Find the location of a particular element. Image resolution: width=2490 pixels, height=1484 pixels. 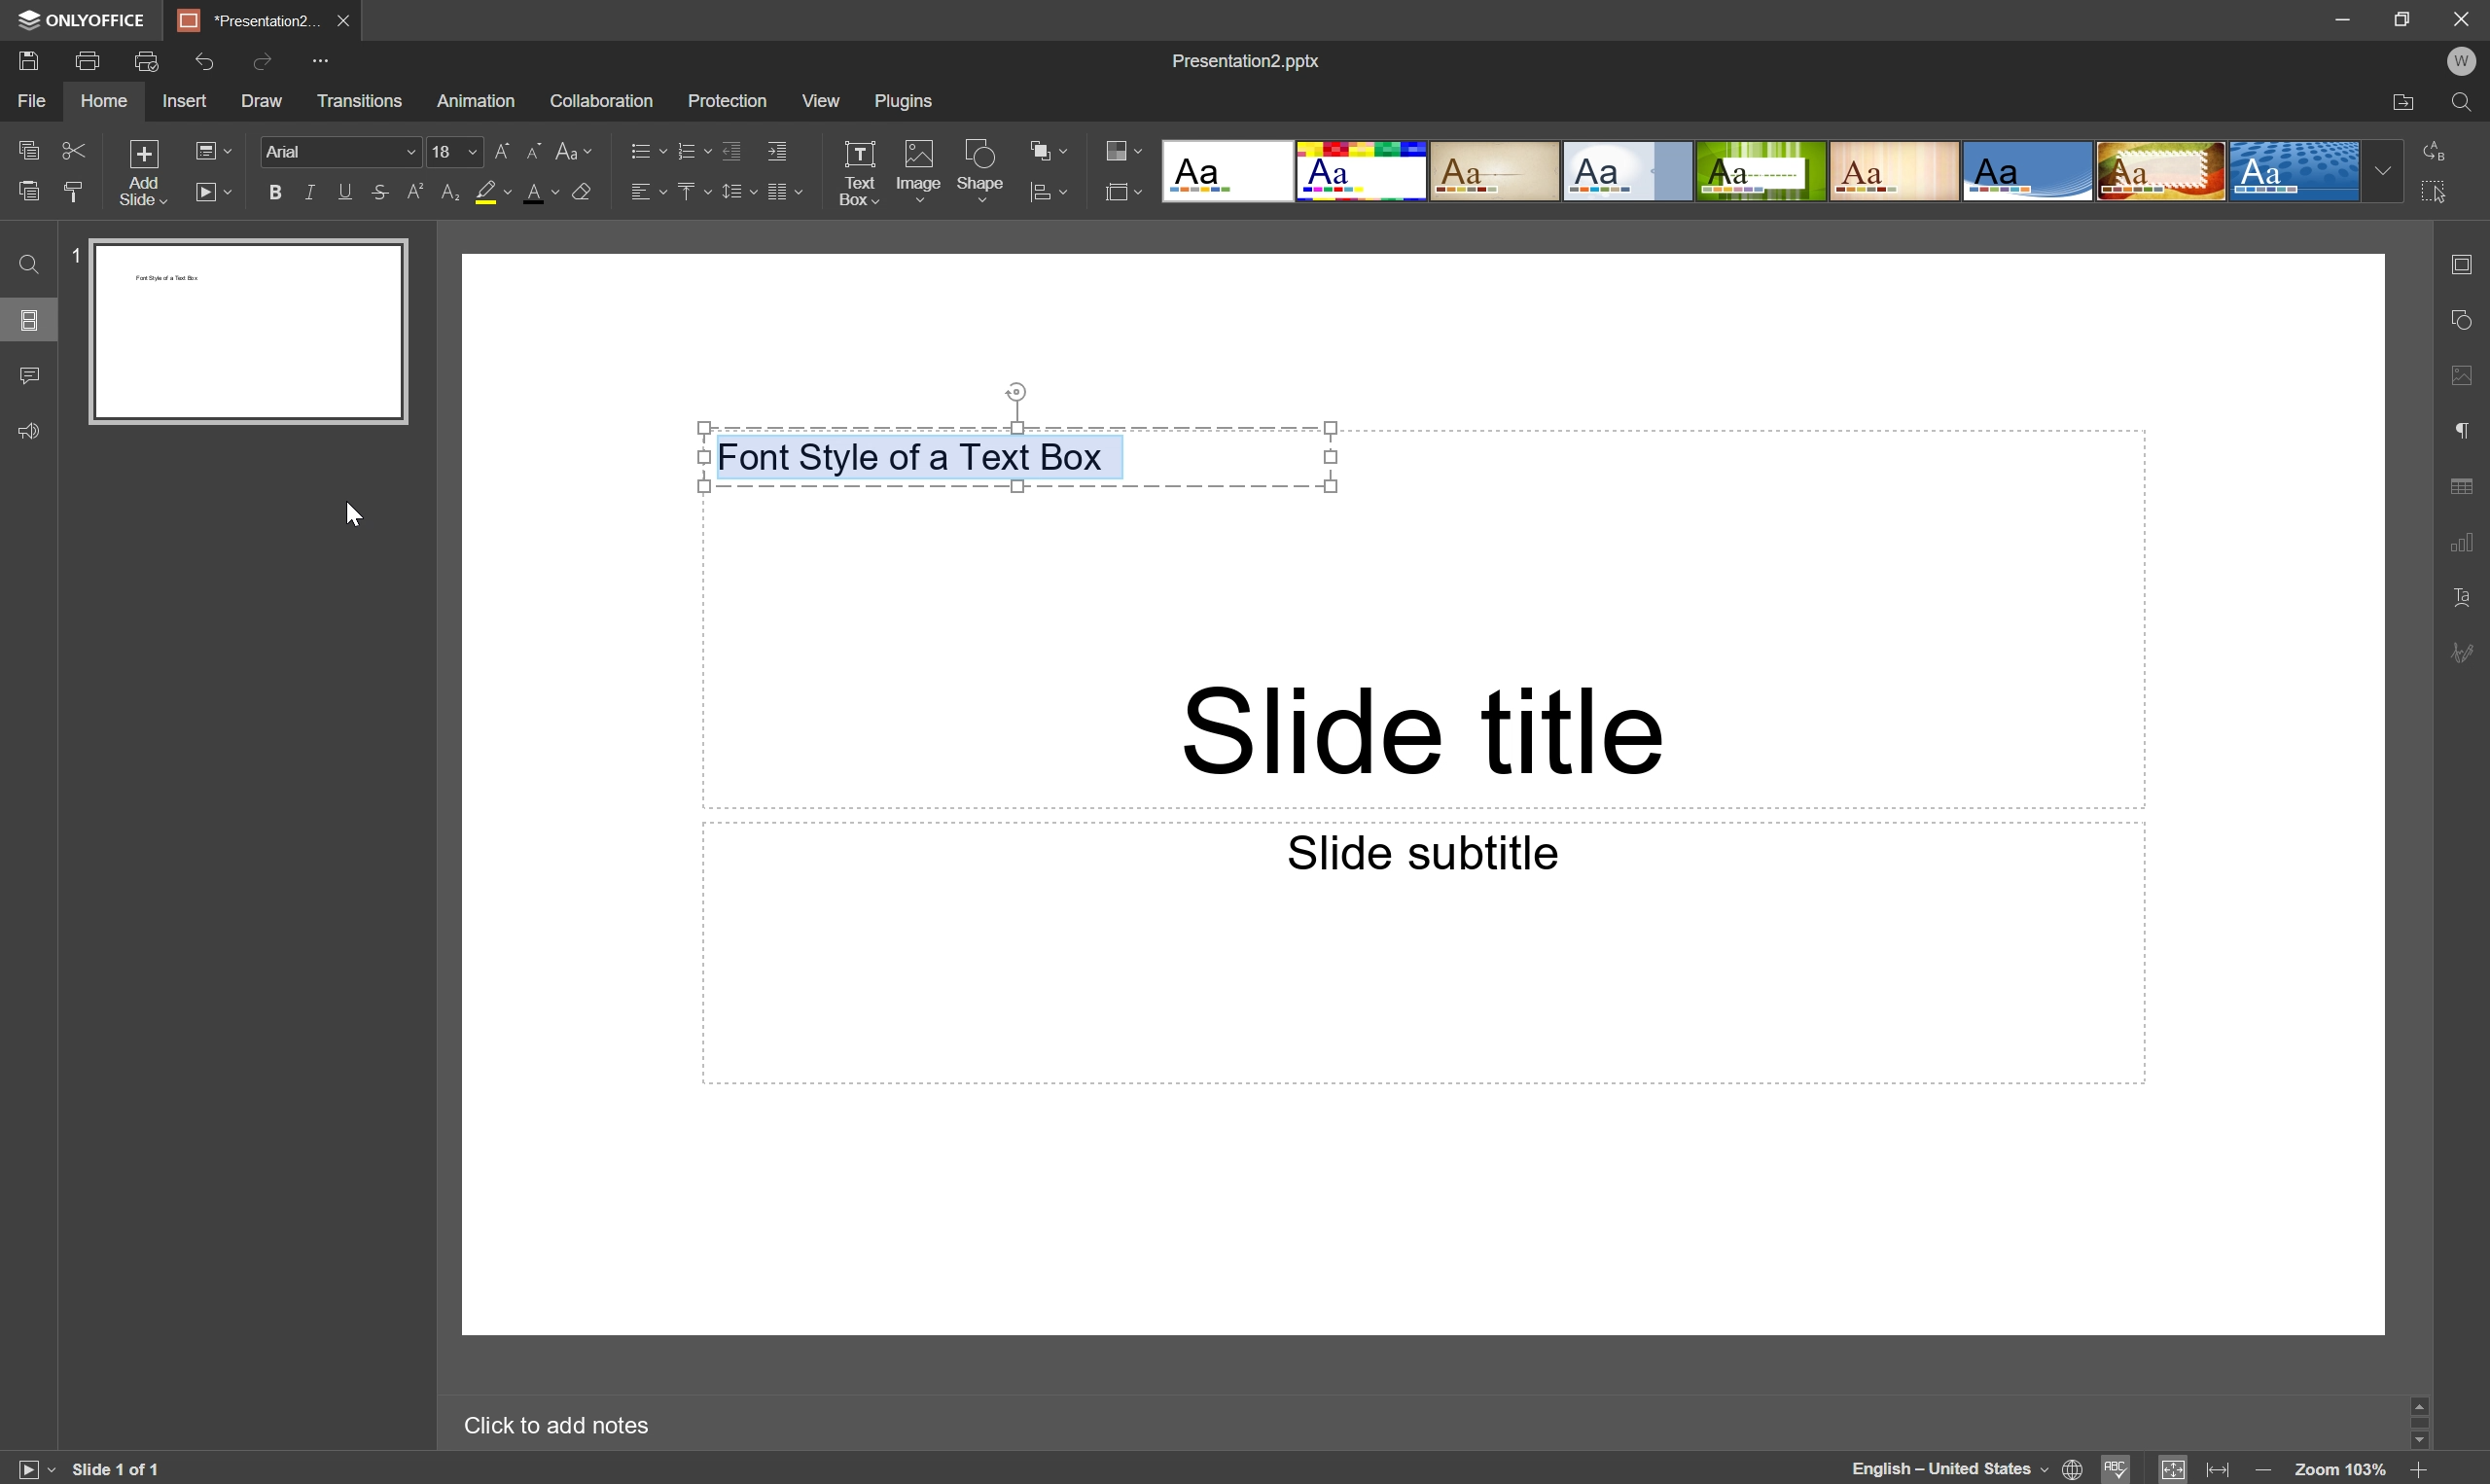

Insert is located at coordinates (189, 100).